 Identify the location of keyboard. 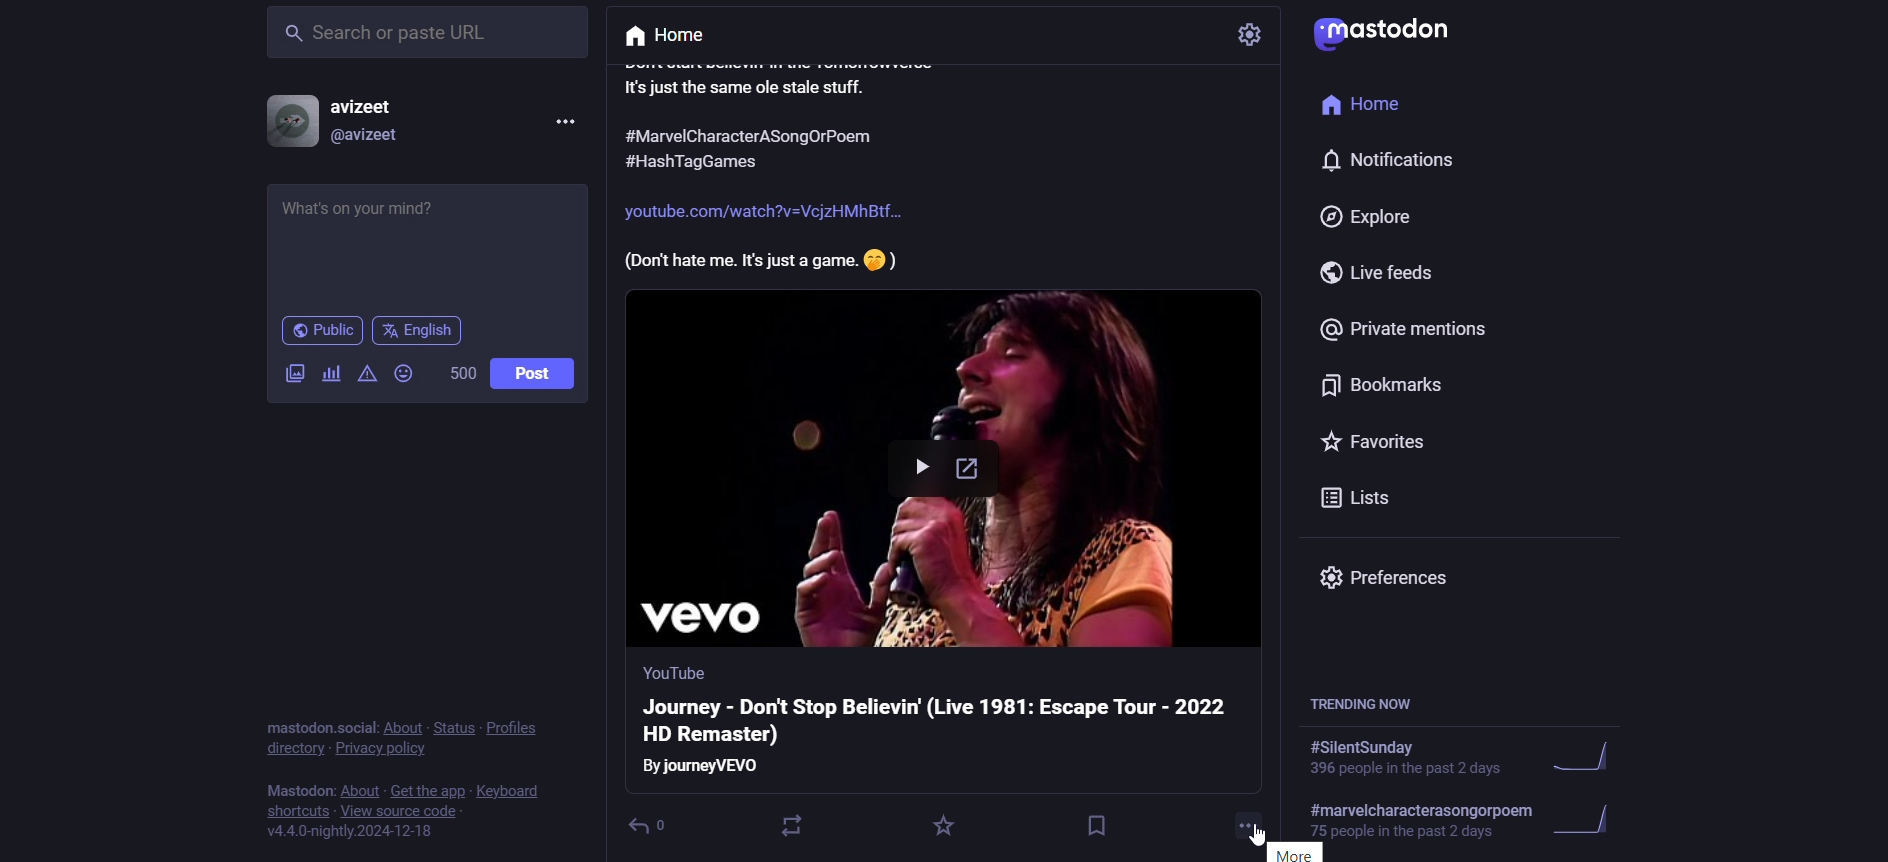
(509, 790).